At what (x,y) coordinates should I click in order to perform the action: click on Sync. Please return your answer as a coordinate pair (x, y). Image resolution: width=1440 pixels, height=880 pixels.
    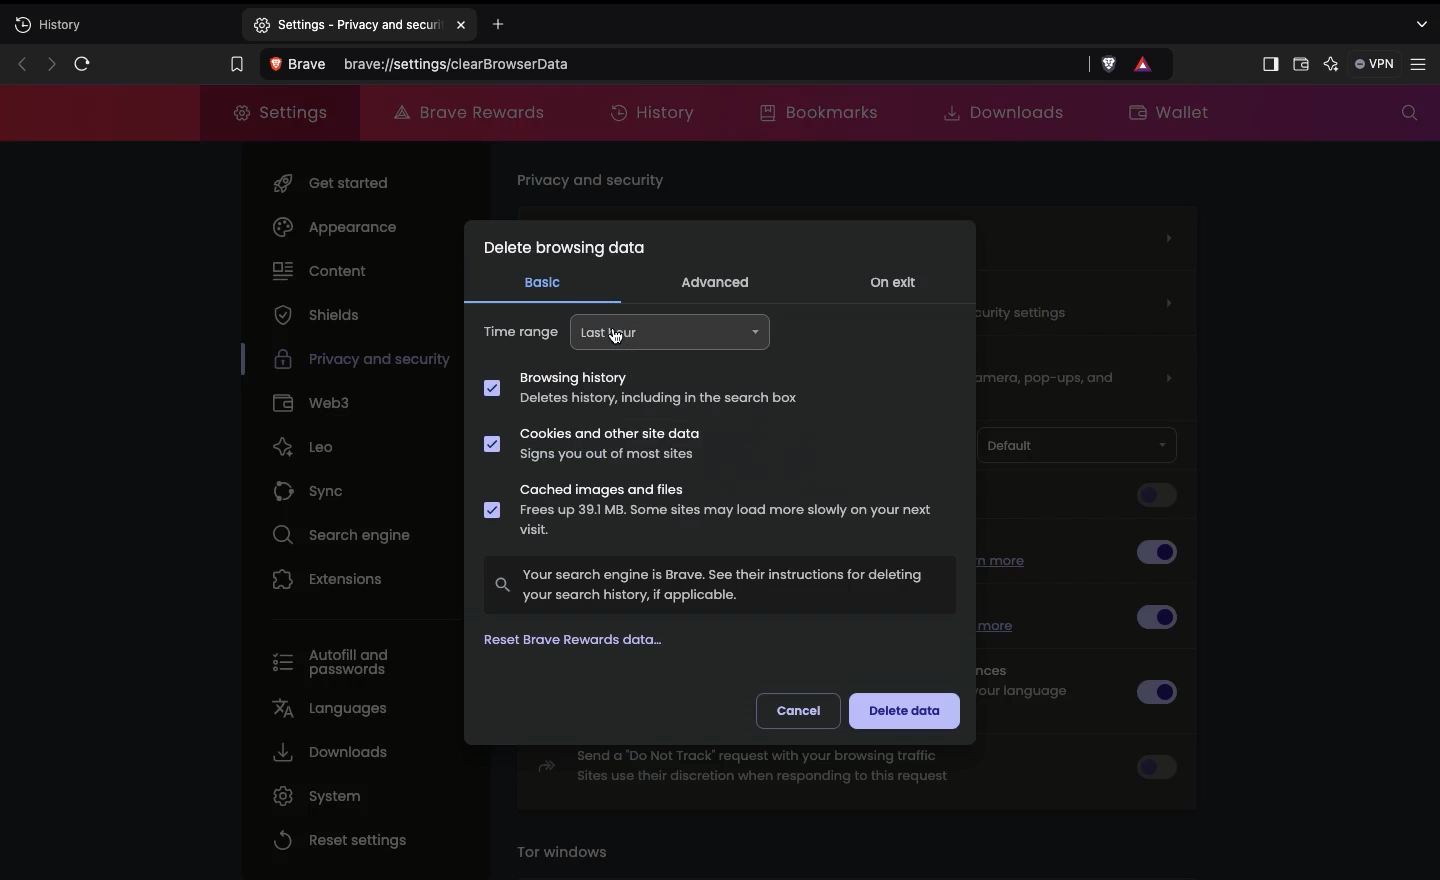
    Looking at the image, I should click on (326, 493).